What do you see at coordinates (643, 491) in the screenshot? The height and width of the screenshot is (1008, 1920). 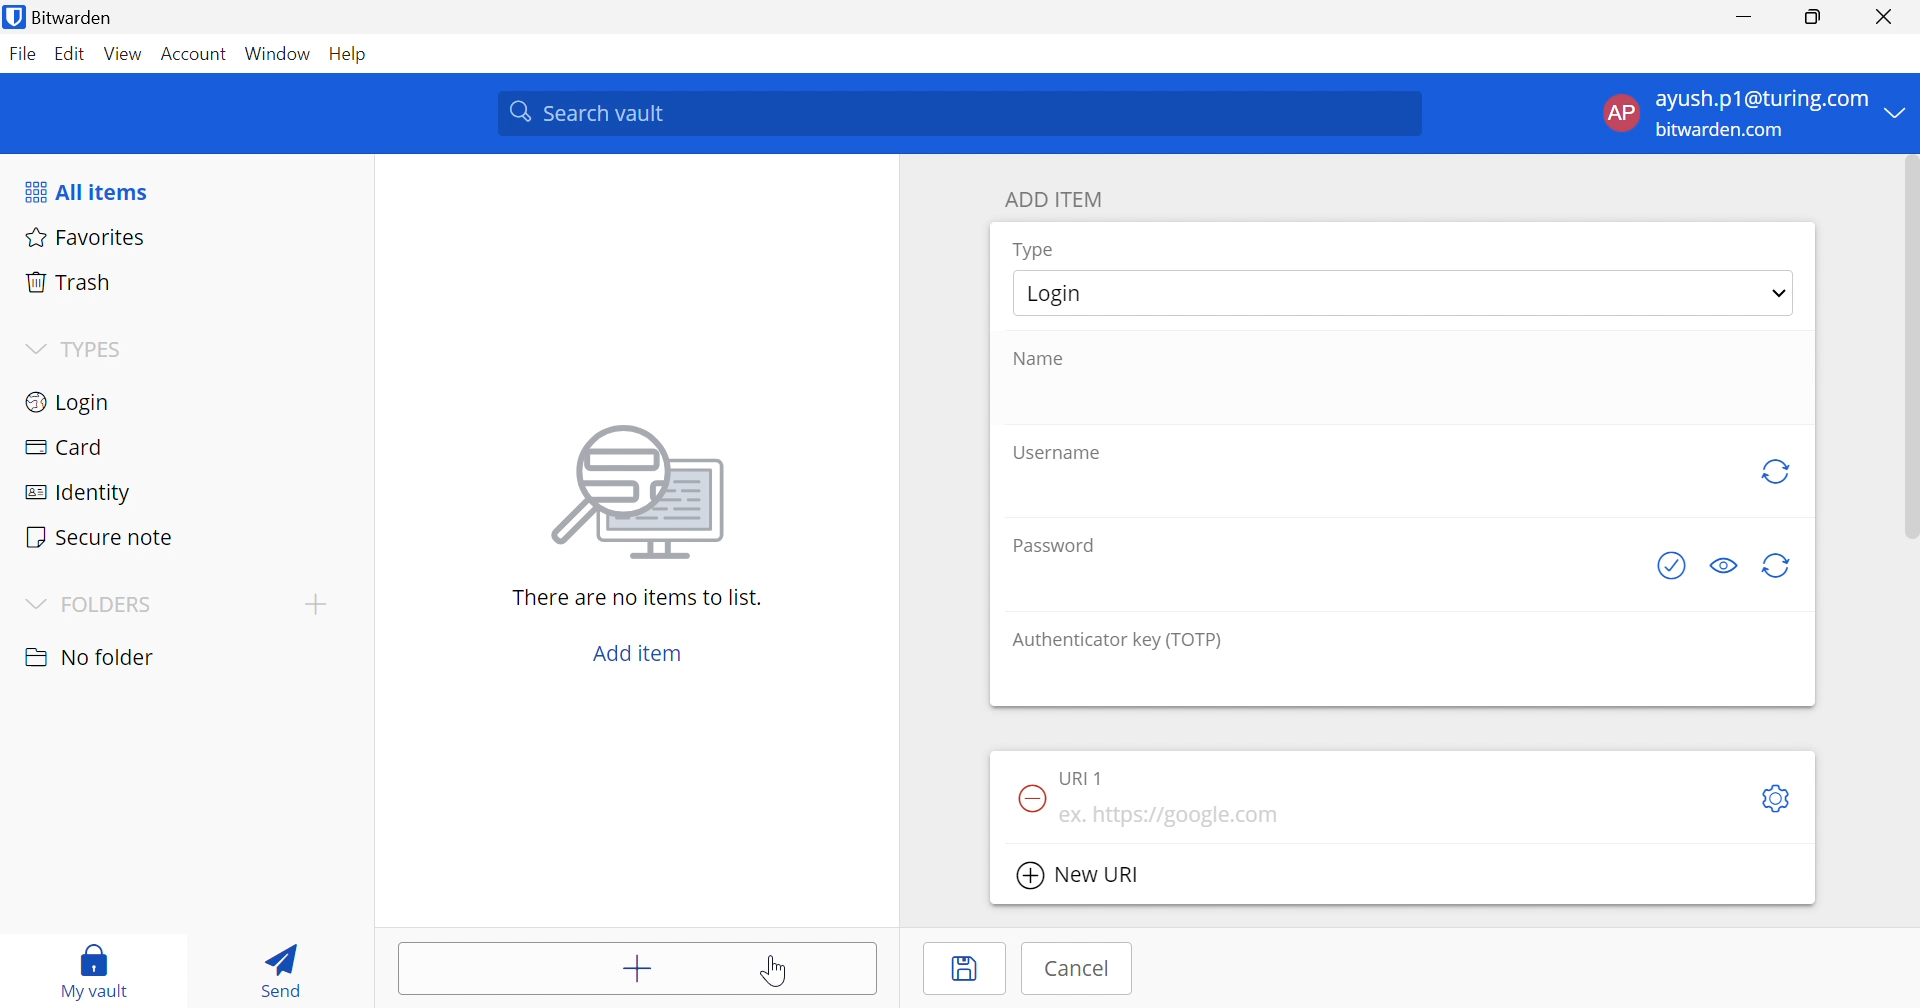 I see `Image` at bounding box center [643, 491].